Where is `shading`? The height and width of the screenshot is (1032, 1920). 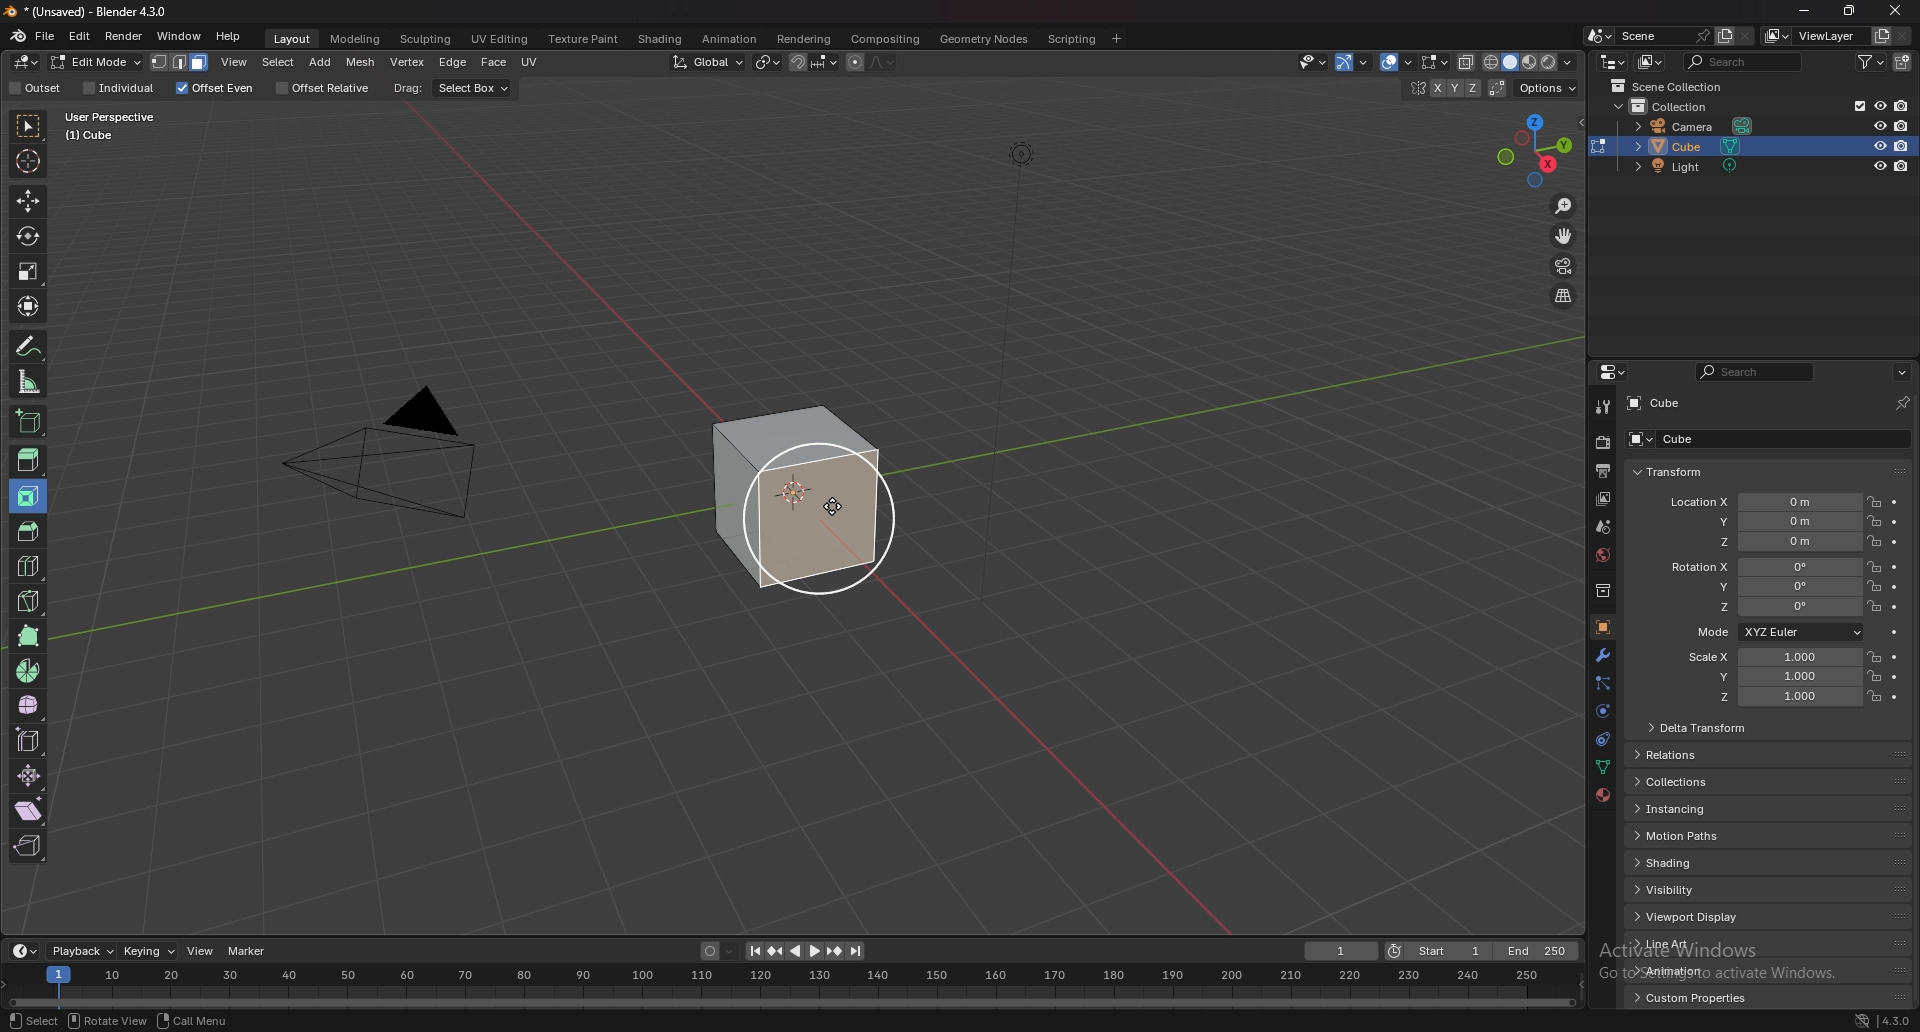 shading is located at coordinates (662, 38).